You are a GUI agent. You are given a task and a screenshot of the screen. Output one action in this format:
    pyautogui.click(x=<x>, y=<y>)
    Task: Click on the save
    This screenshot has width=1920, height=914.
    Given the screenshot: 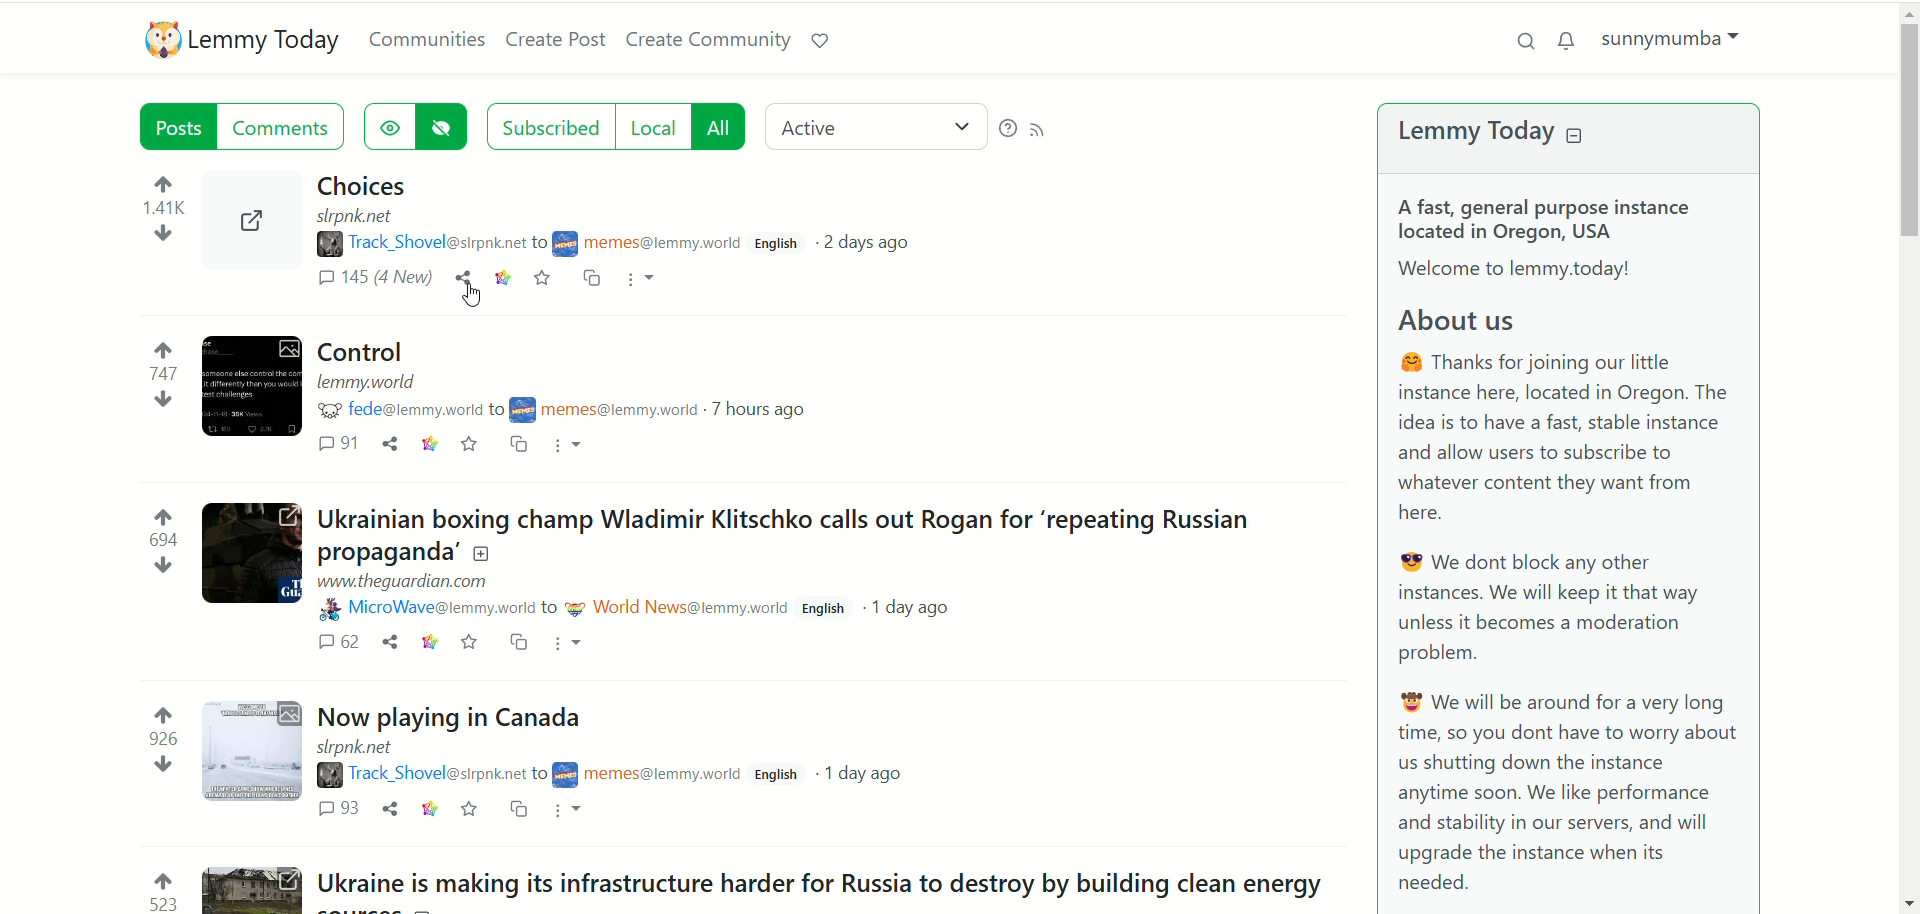 What is the action you would take?
    pyautogui.click(x=466, y=808)
    